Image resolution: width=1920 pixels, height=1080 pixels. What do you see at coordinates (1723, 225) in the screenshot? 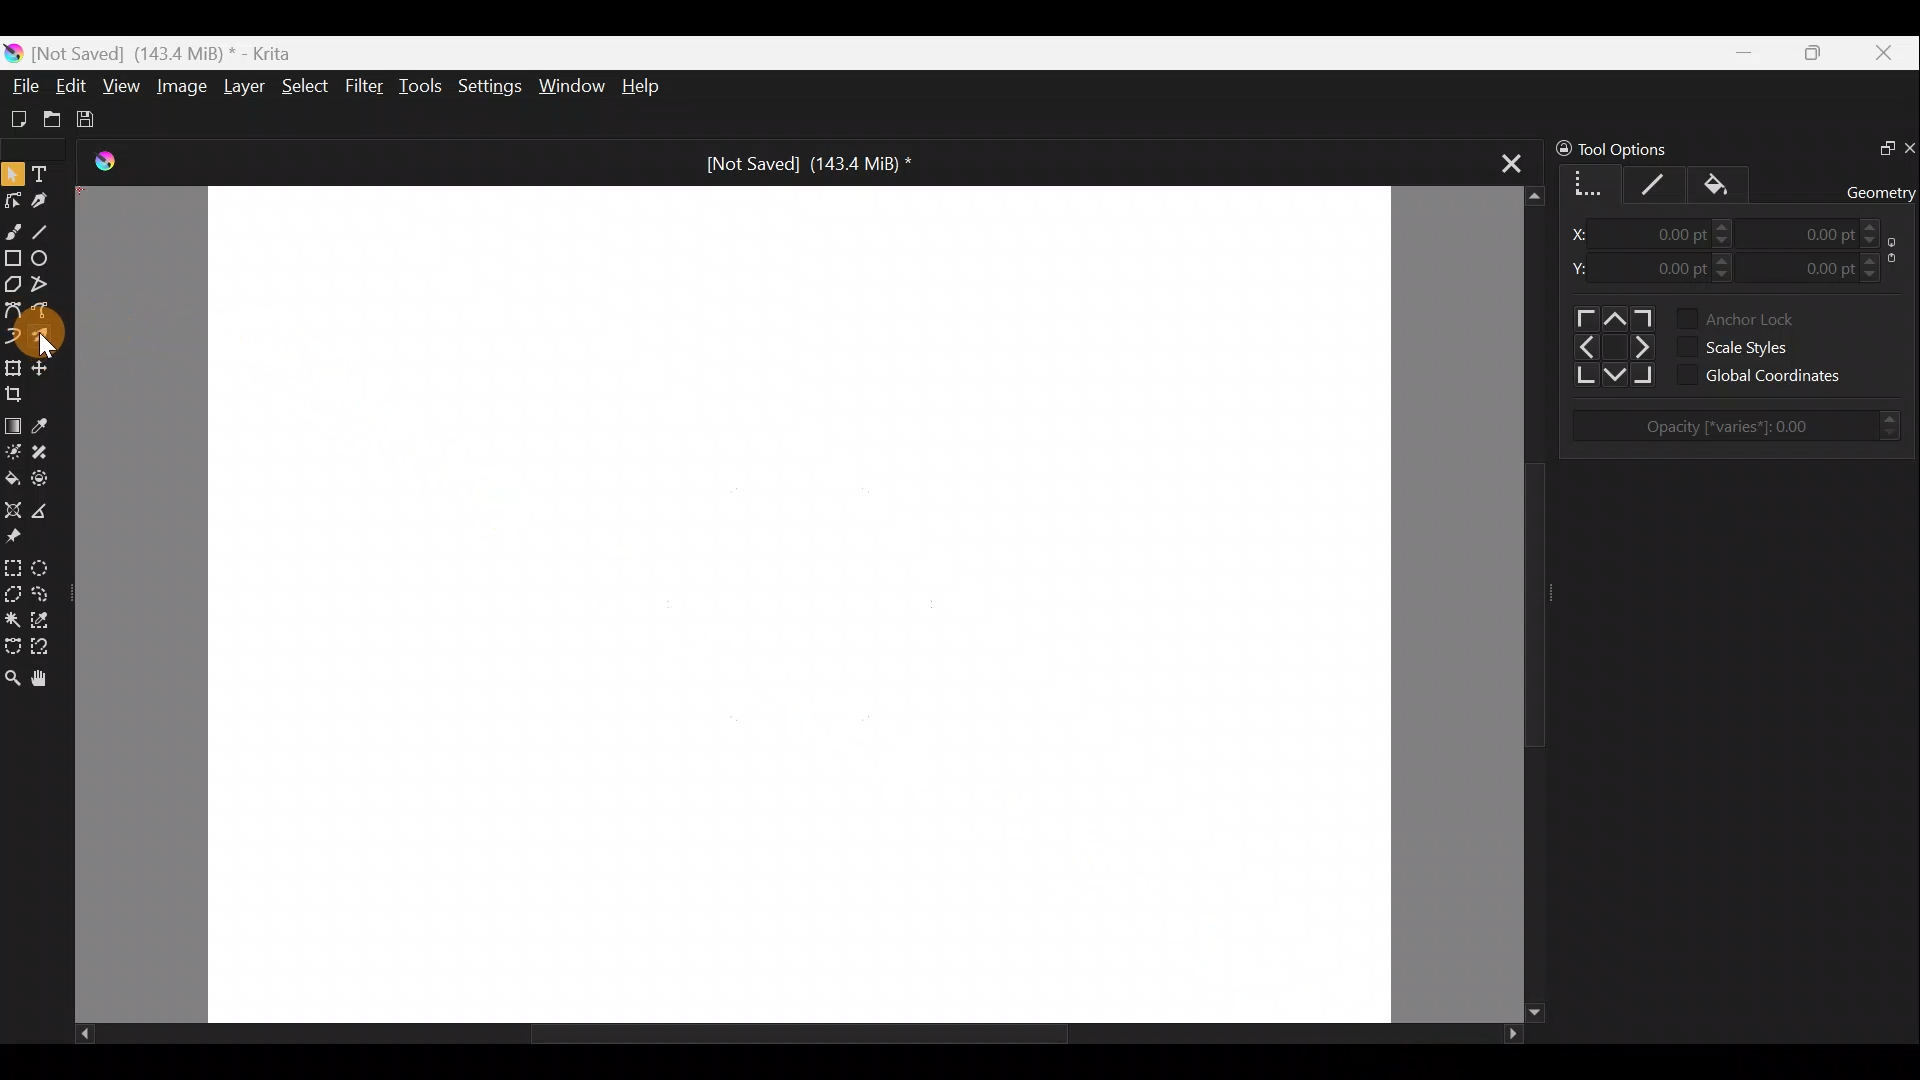
I see `Increase` at bounding box center [1723, 225].